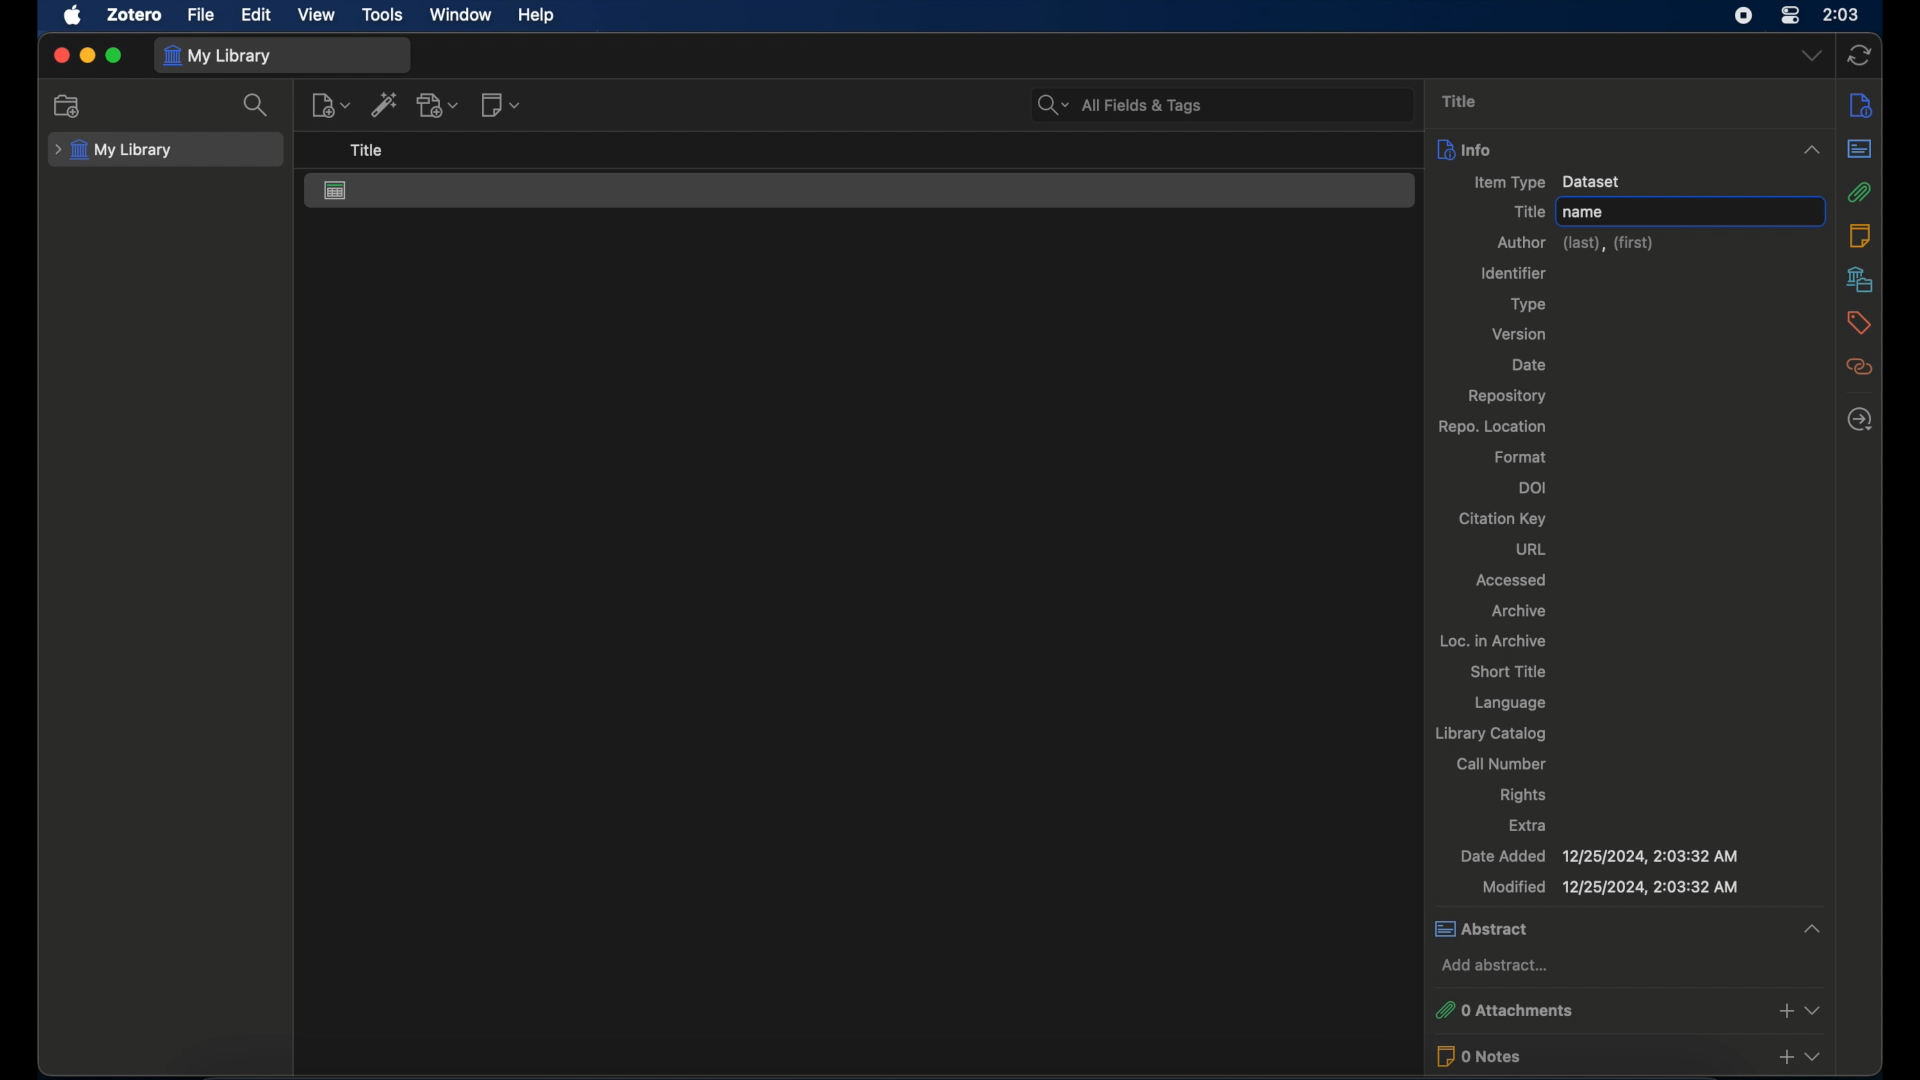  Describe the element at coordinates (115, 56) in the screenshot. I see `maximize` at that location.